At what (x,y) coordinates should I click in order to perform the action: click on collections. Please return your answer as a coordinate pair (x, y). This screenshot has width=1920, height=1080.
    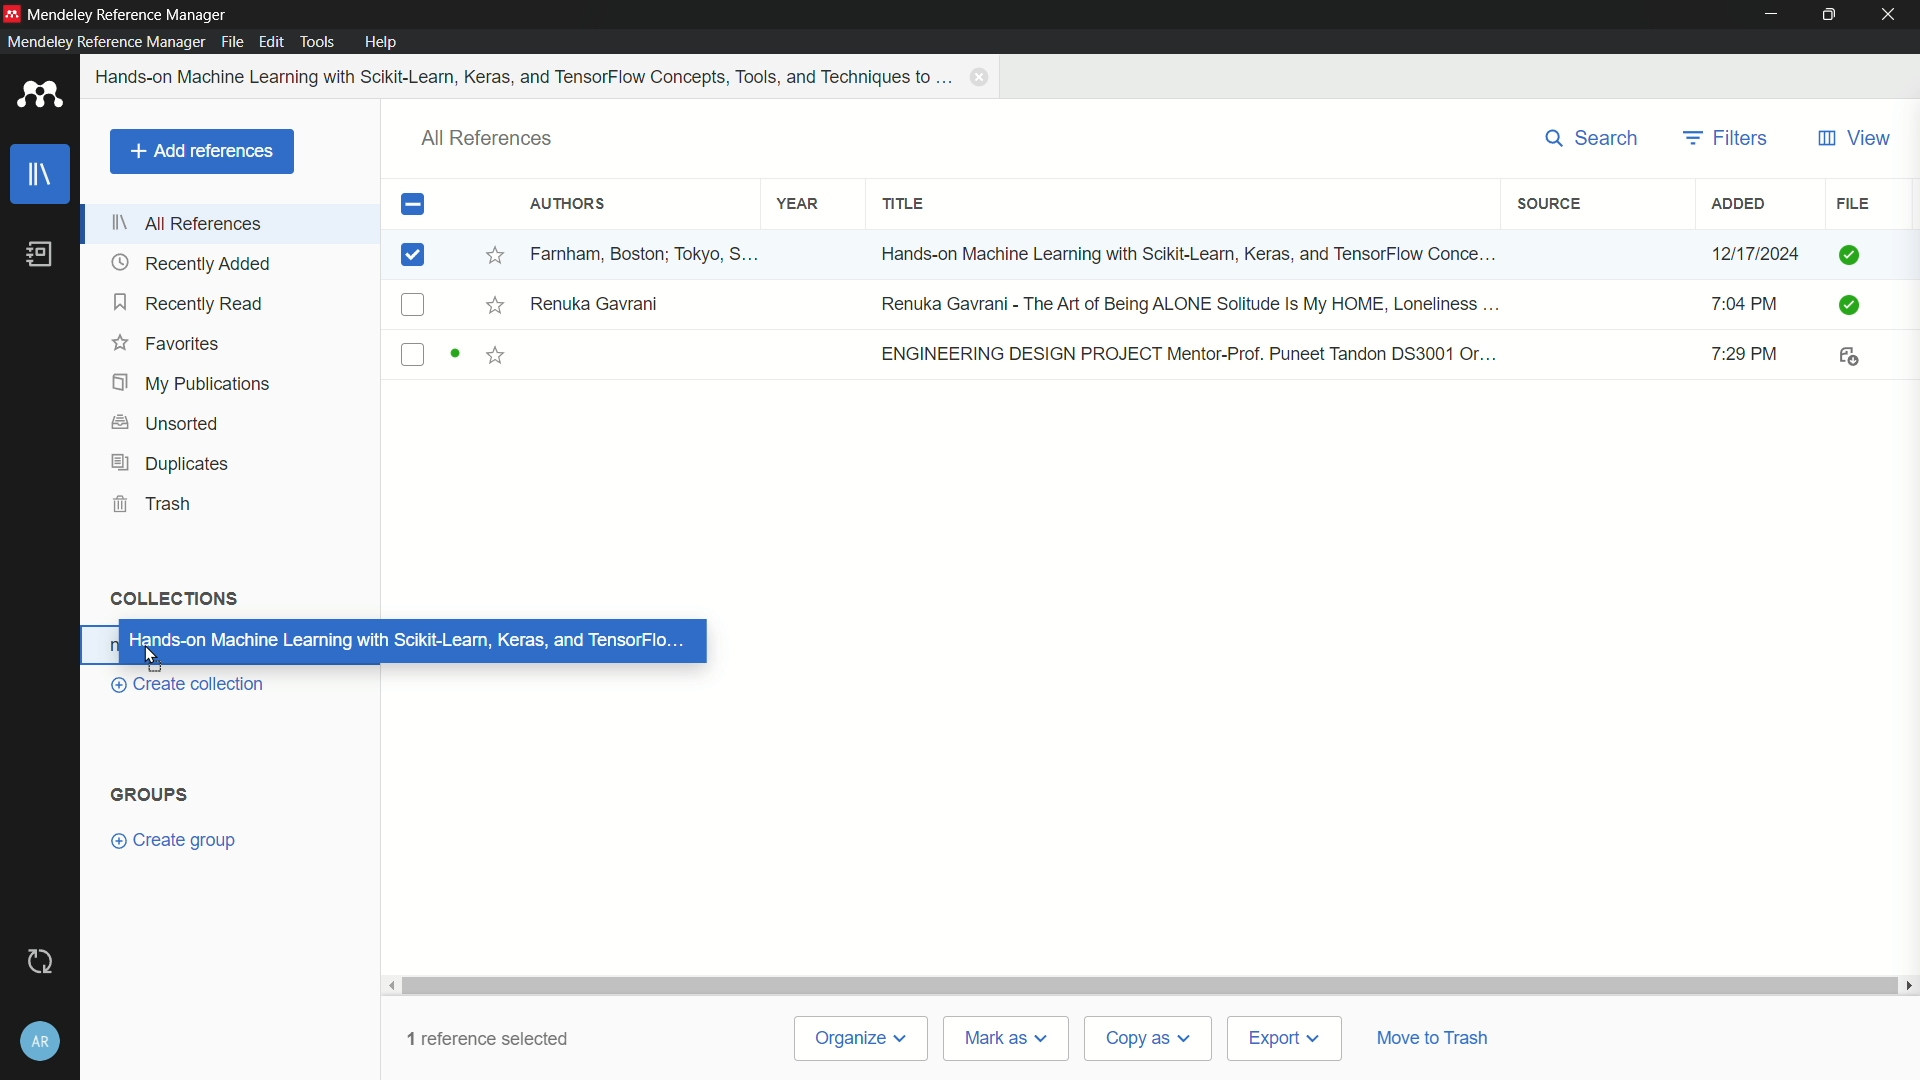
    Looking at the image, I should click on (172, 597).